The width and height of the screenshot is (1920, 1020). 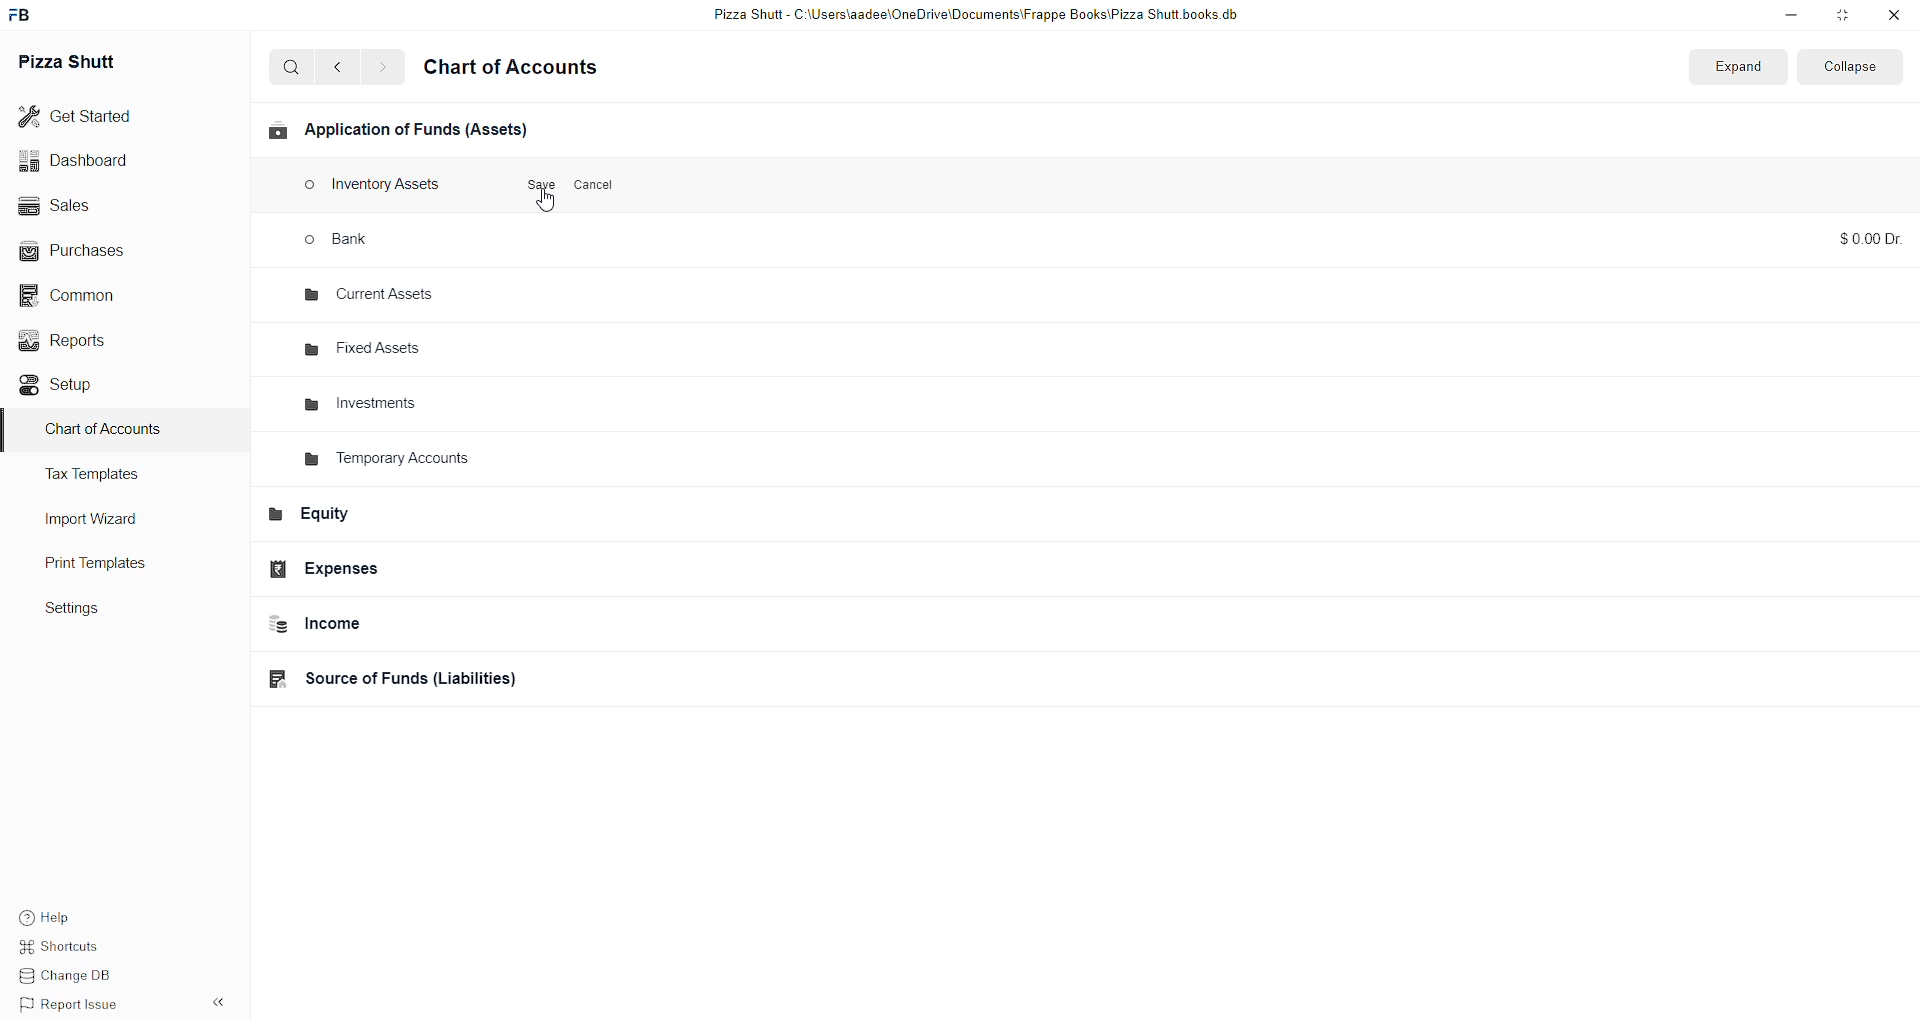 What do you see at coordinates (65, 979) in the screenshot?
I see `change DB` at bounding box center [65, 979].